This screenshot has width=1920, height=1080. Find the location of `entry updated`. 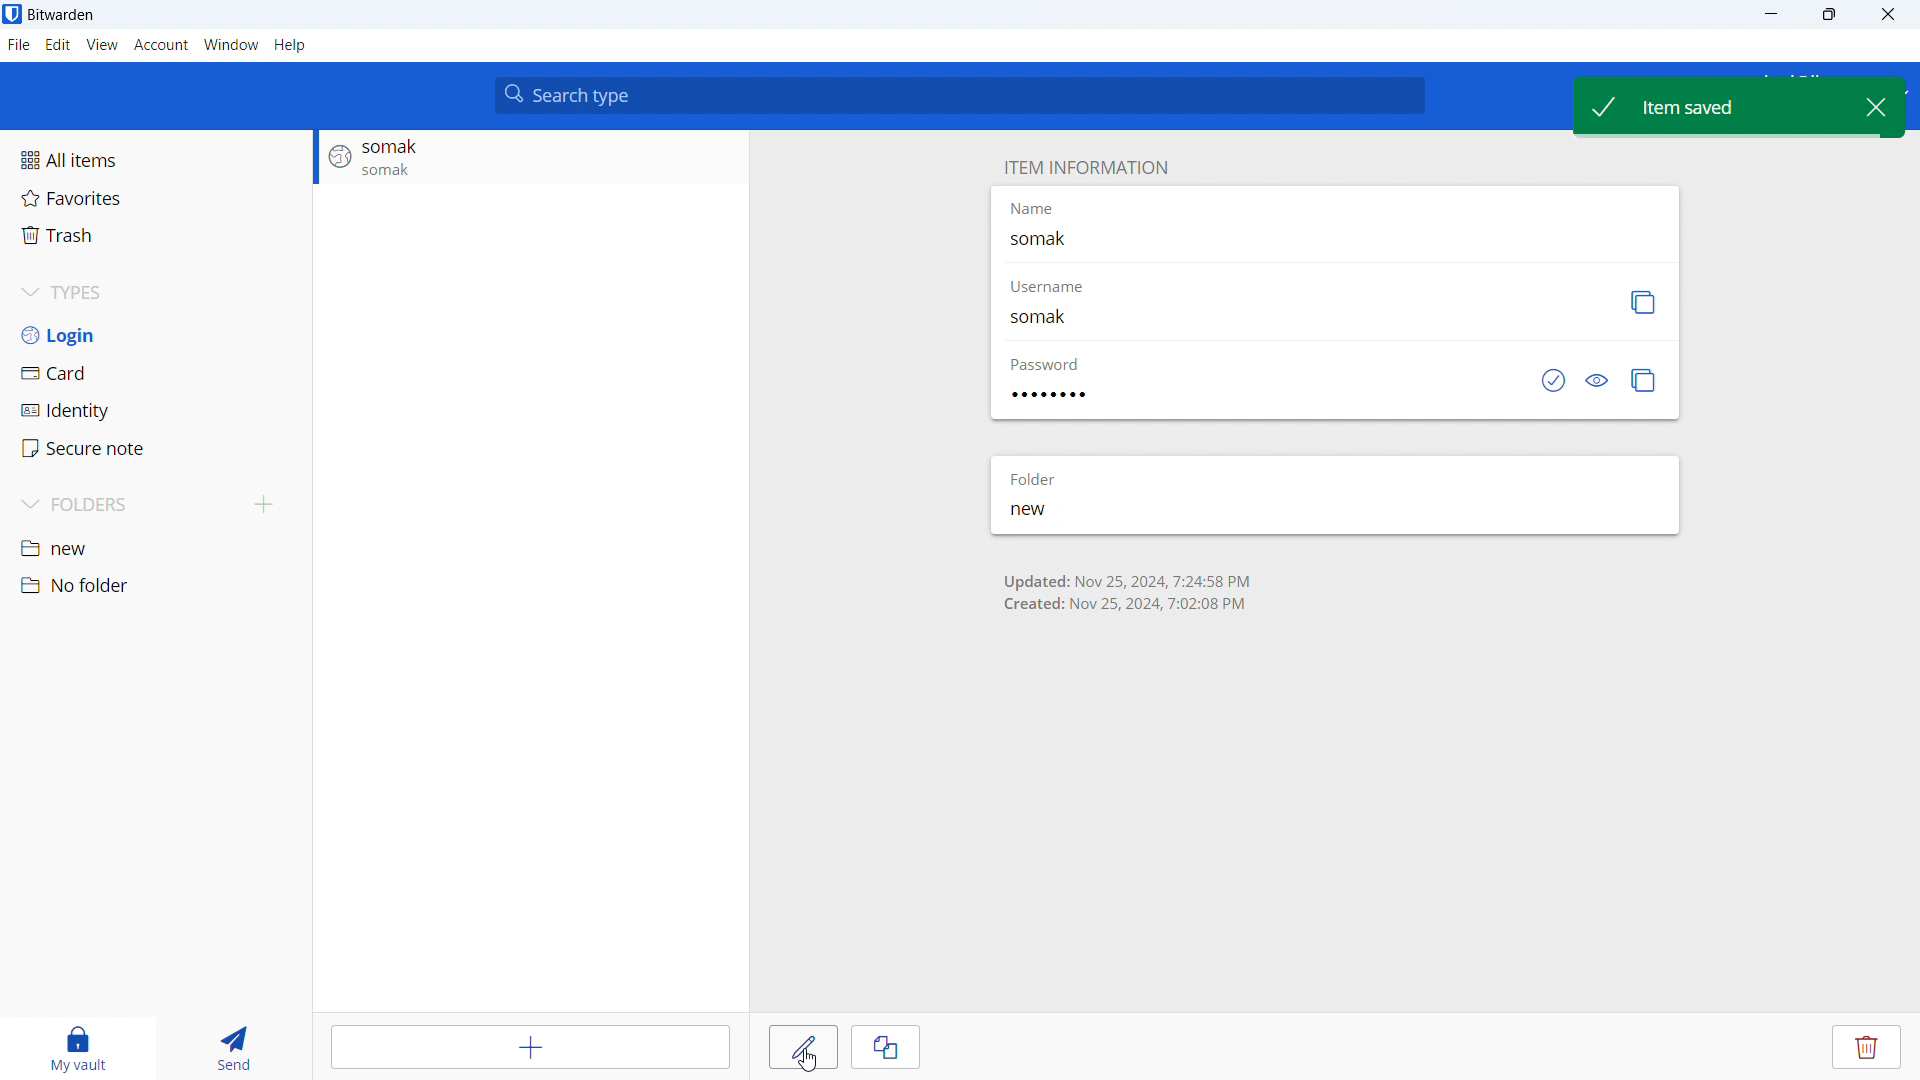

entry updated is located at coordinates (1128, 592).